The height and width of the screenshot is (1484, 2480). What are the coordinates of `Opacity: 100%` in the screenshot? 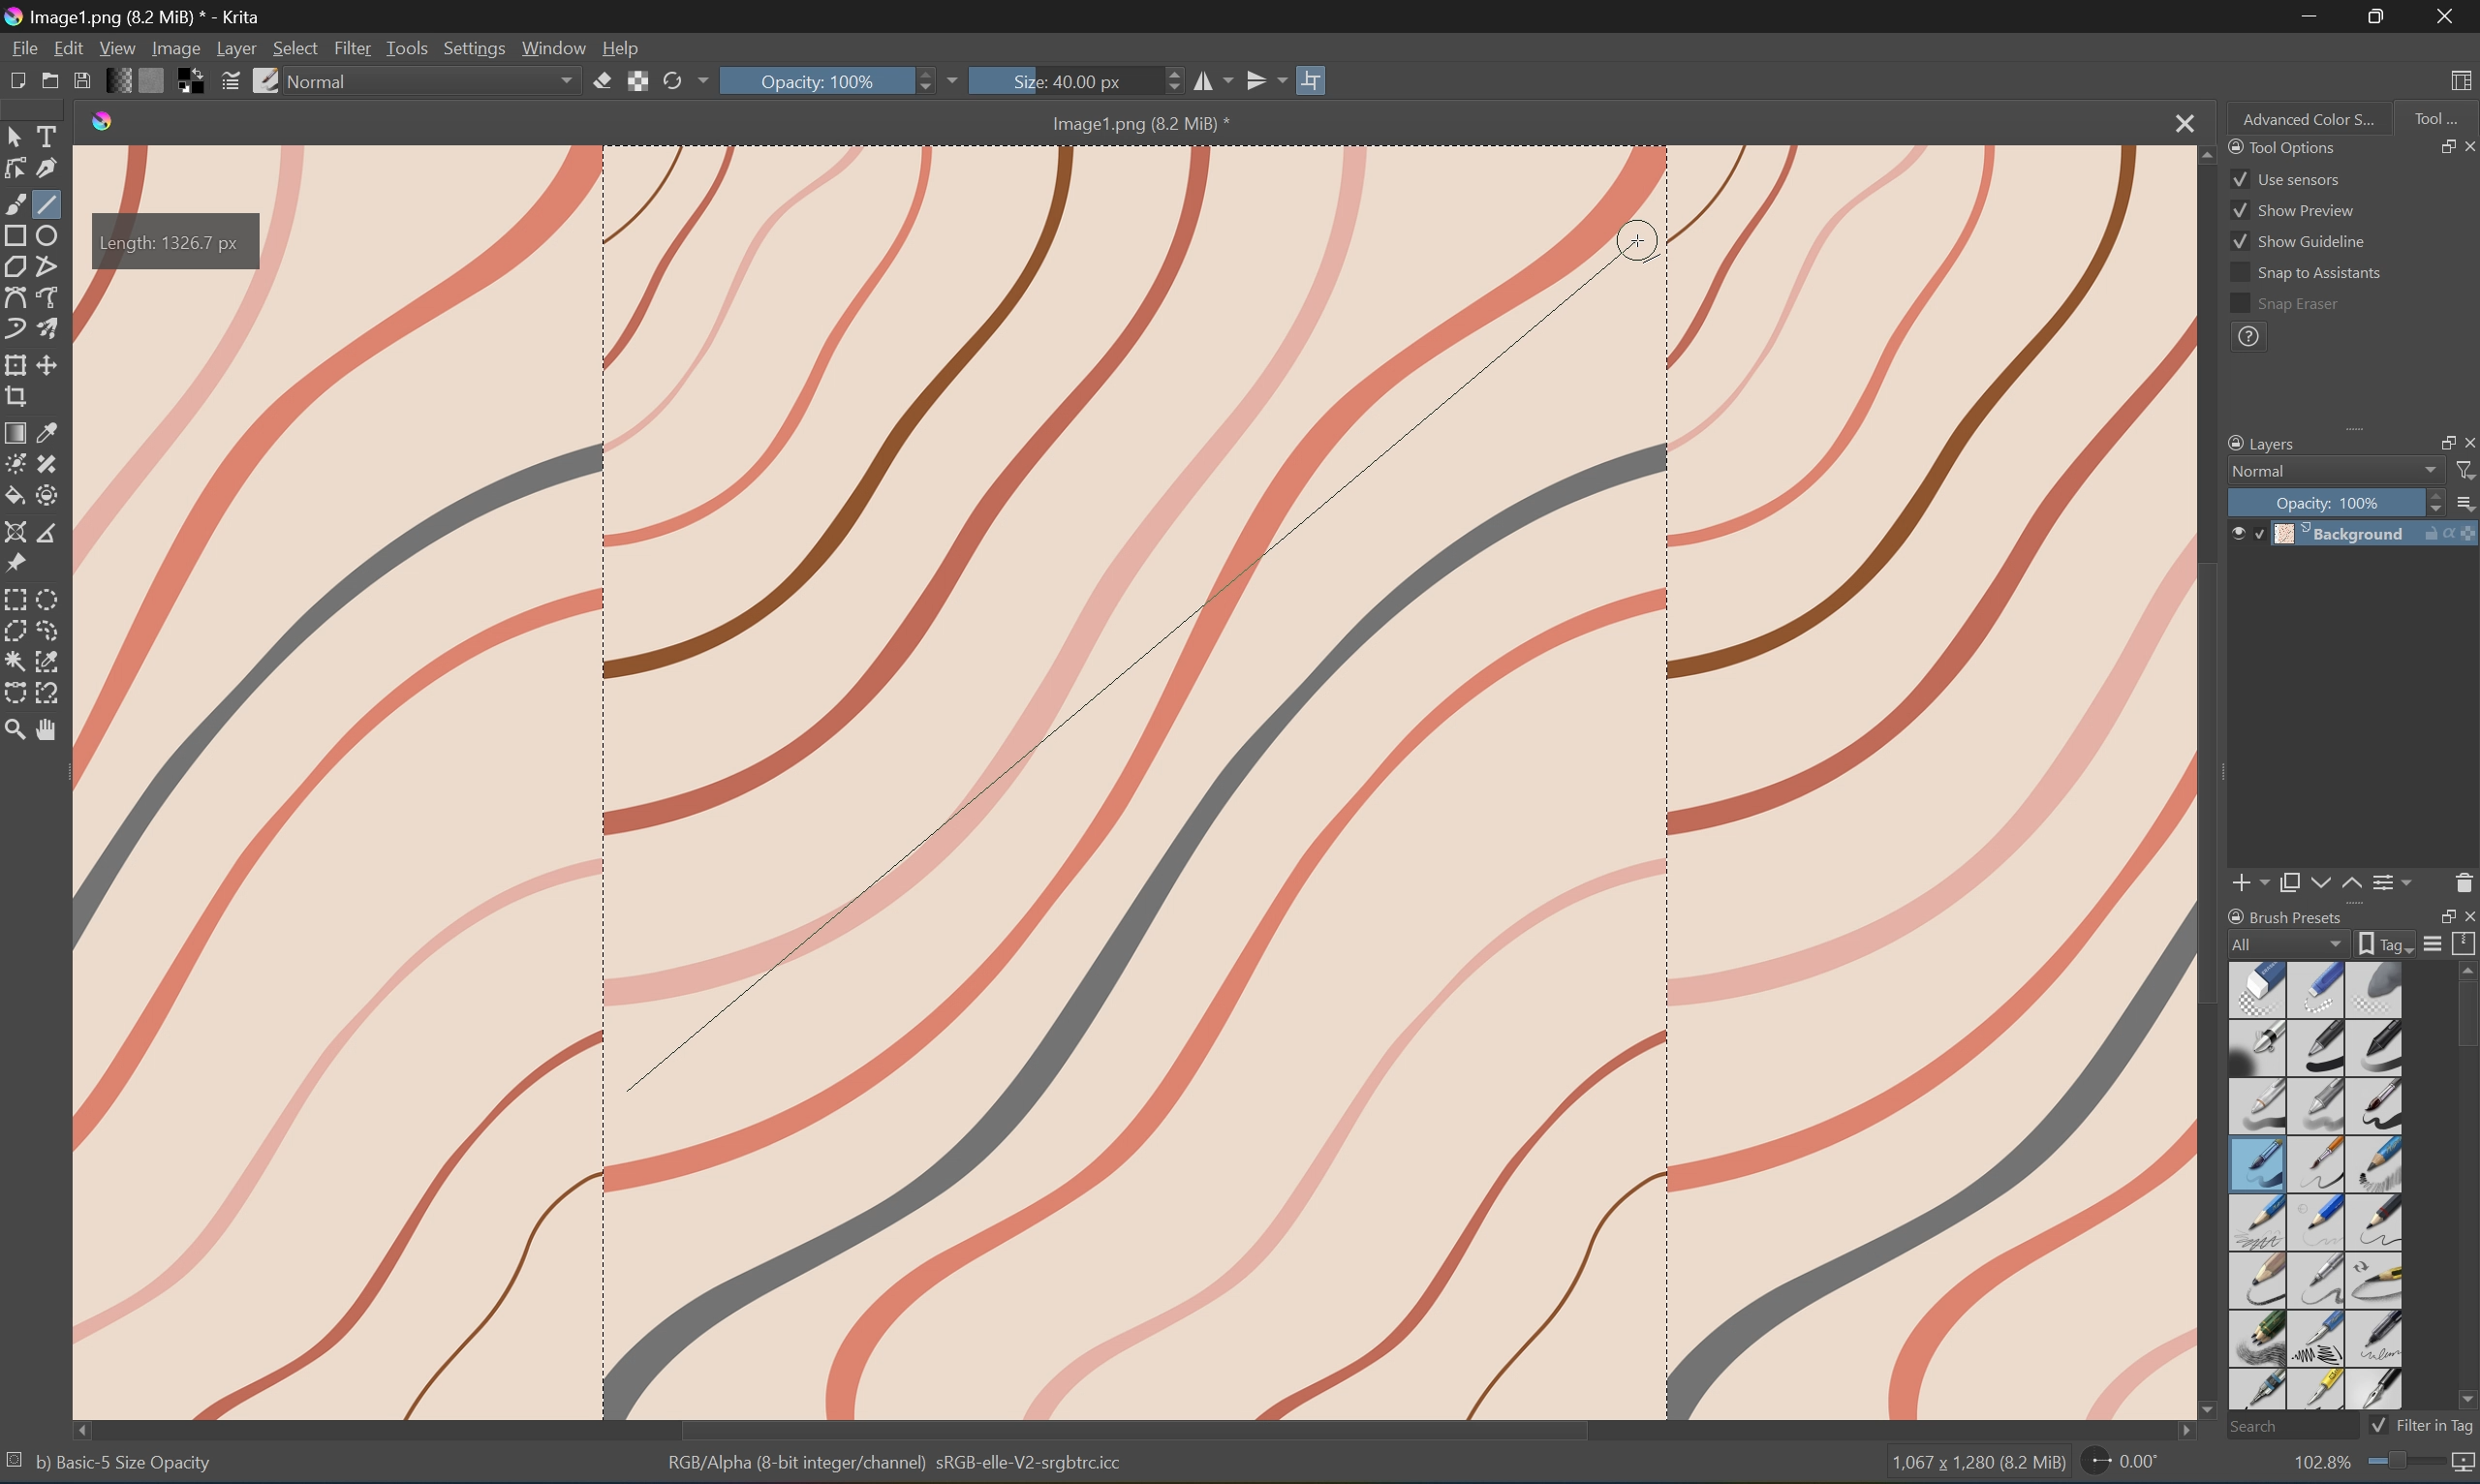 It's located at (2330, 502).